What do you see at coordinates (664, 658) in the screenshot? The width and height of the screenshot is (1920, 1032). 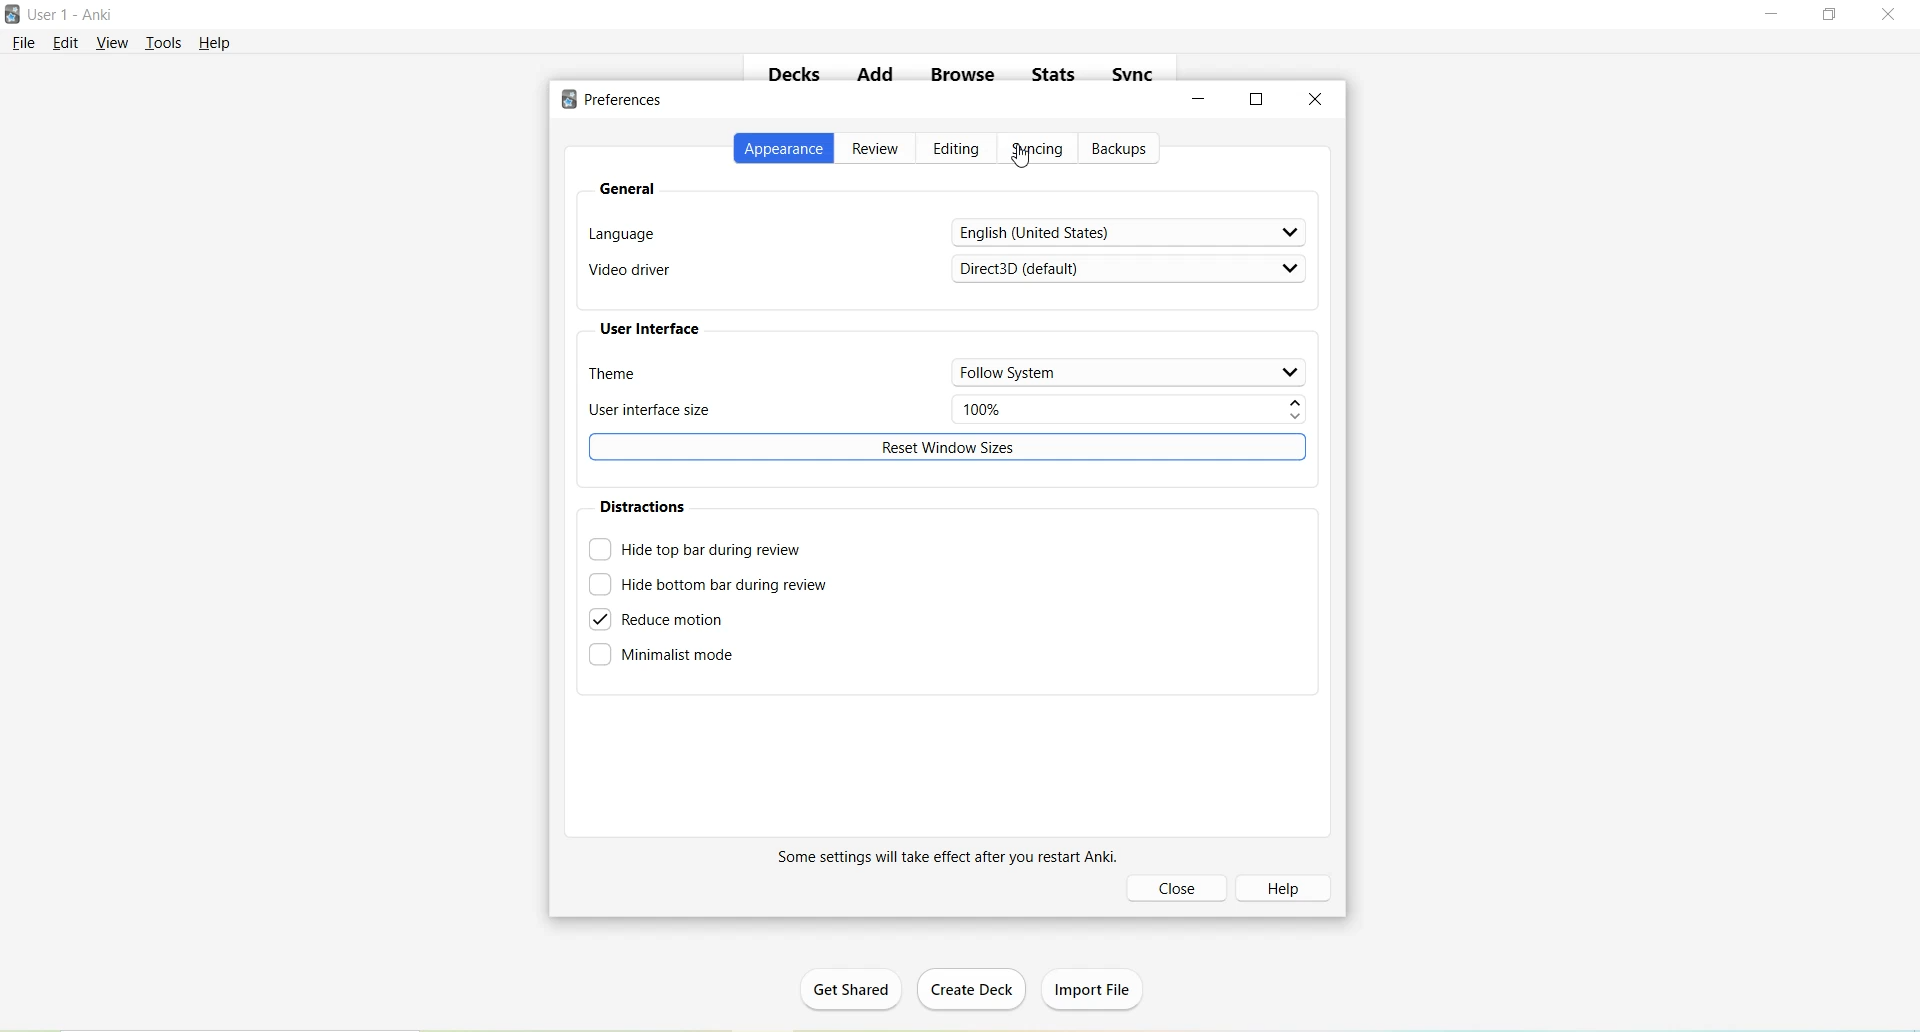 I see `Minimalist mode` at bounding box center [664, 658].